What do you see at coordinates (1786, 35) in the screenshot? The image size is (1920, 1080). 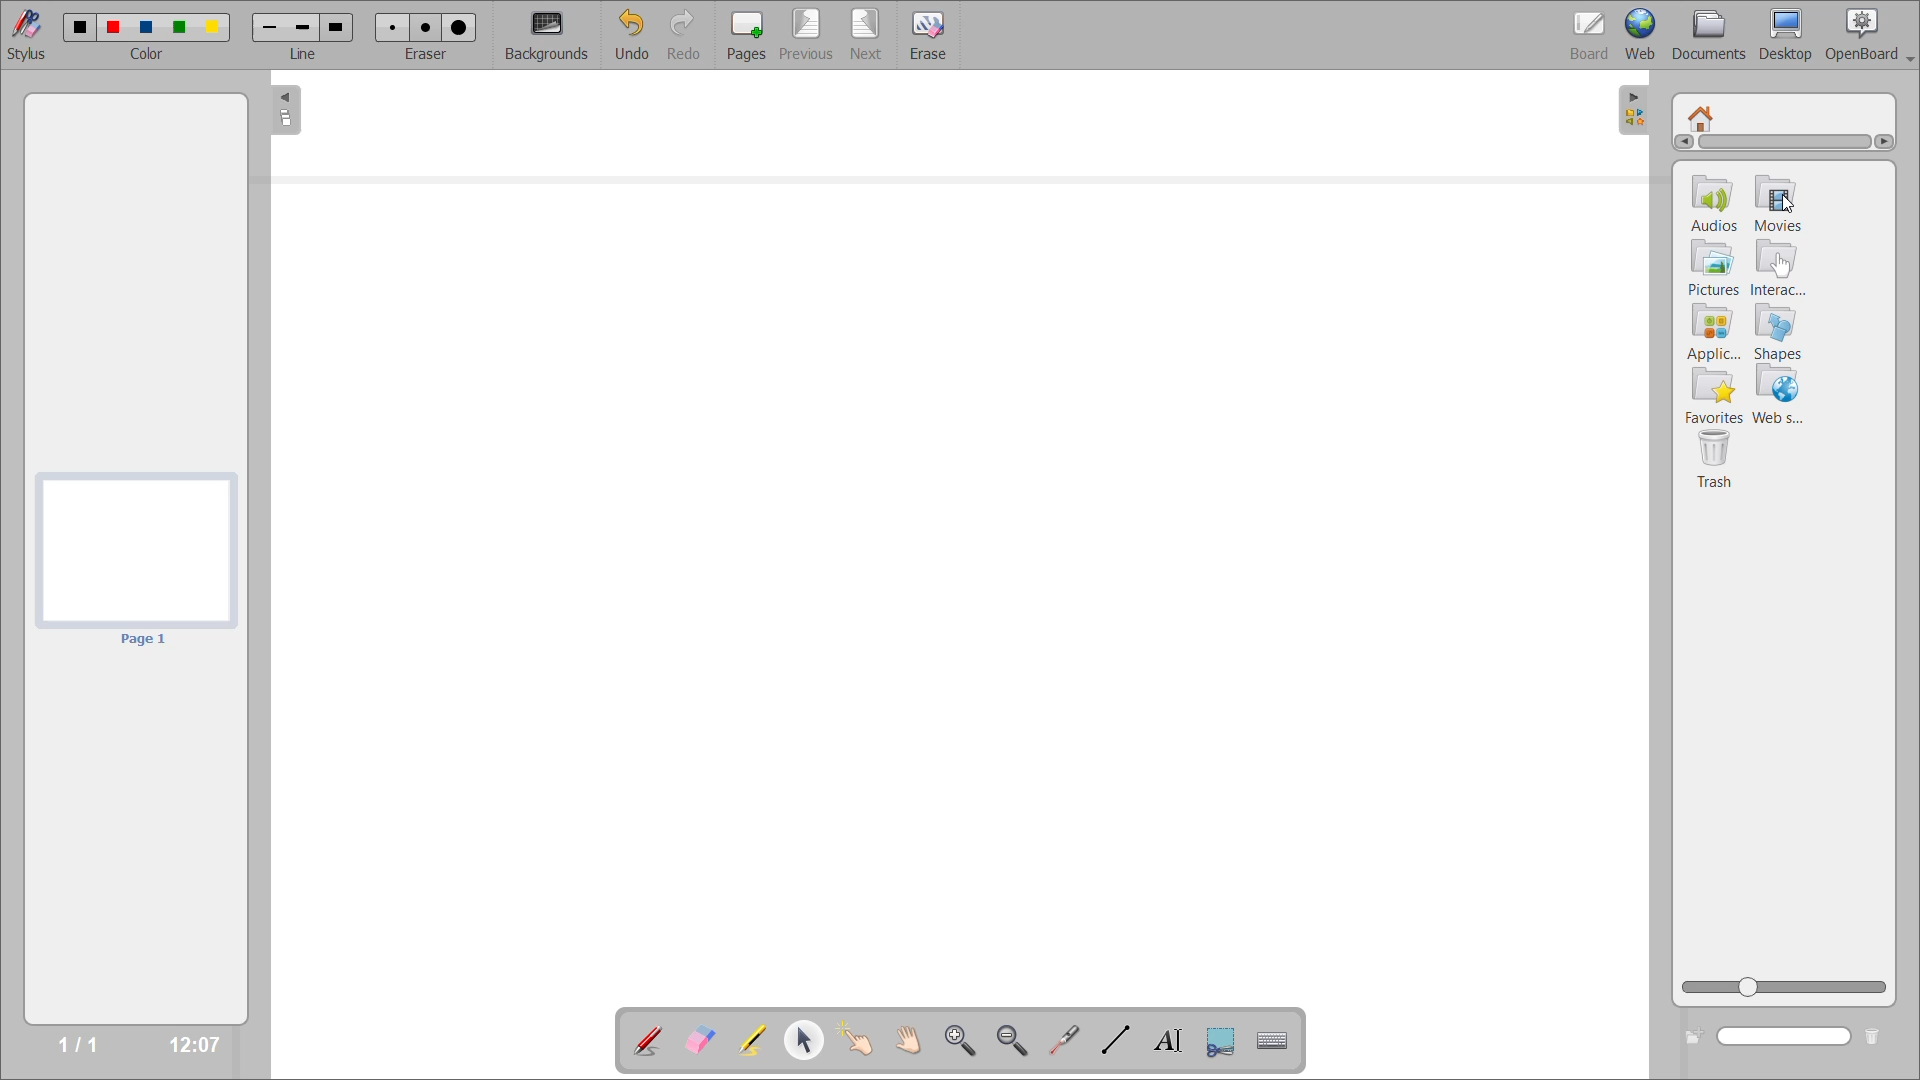 I see `desktop` at bounding box center [1786, 35].